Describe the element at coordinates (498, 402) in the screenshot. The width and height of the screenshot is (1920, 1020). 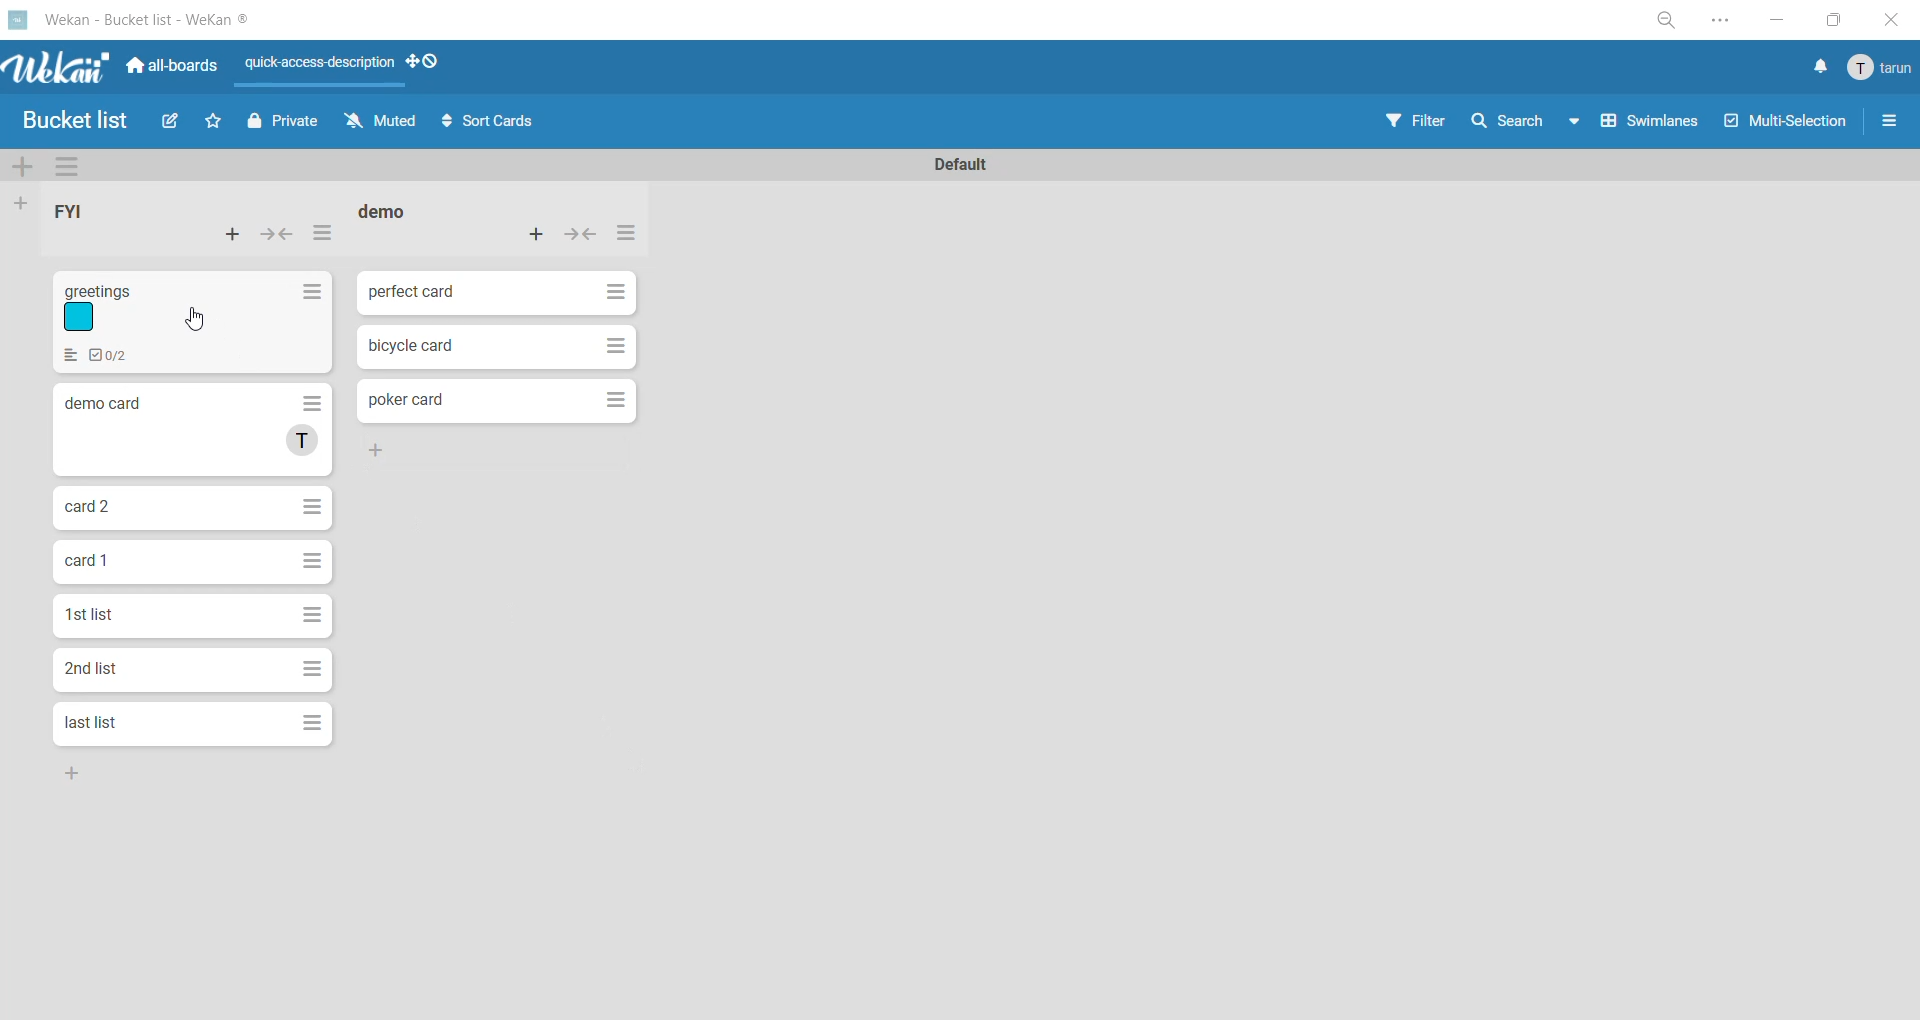
I see `poker card` at that location.